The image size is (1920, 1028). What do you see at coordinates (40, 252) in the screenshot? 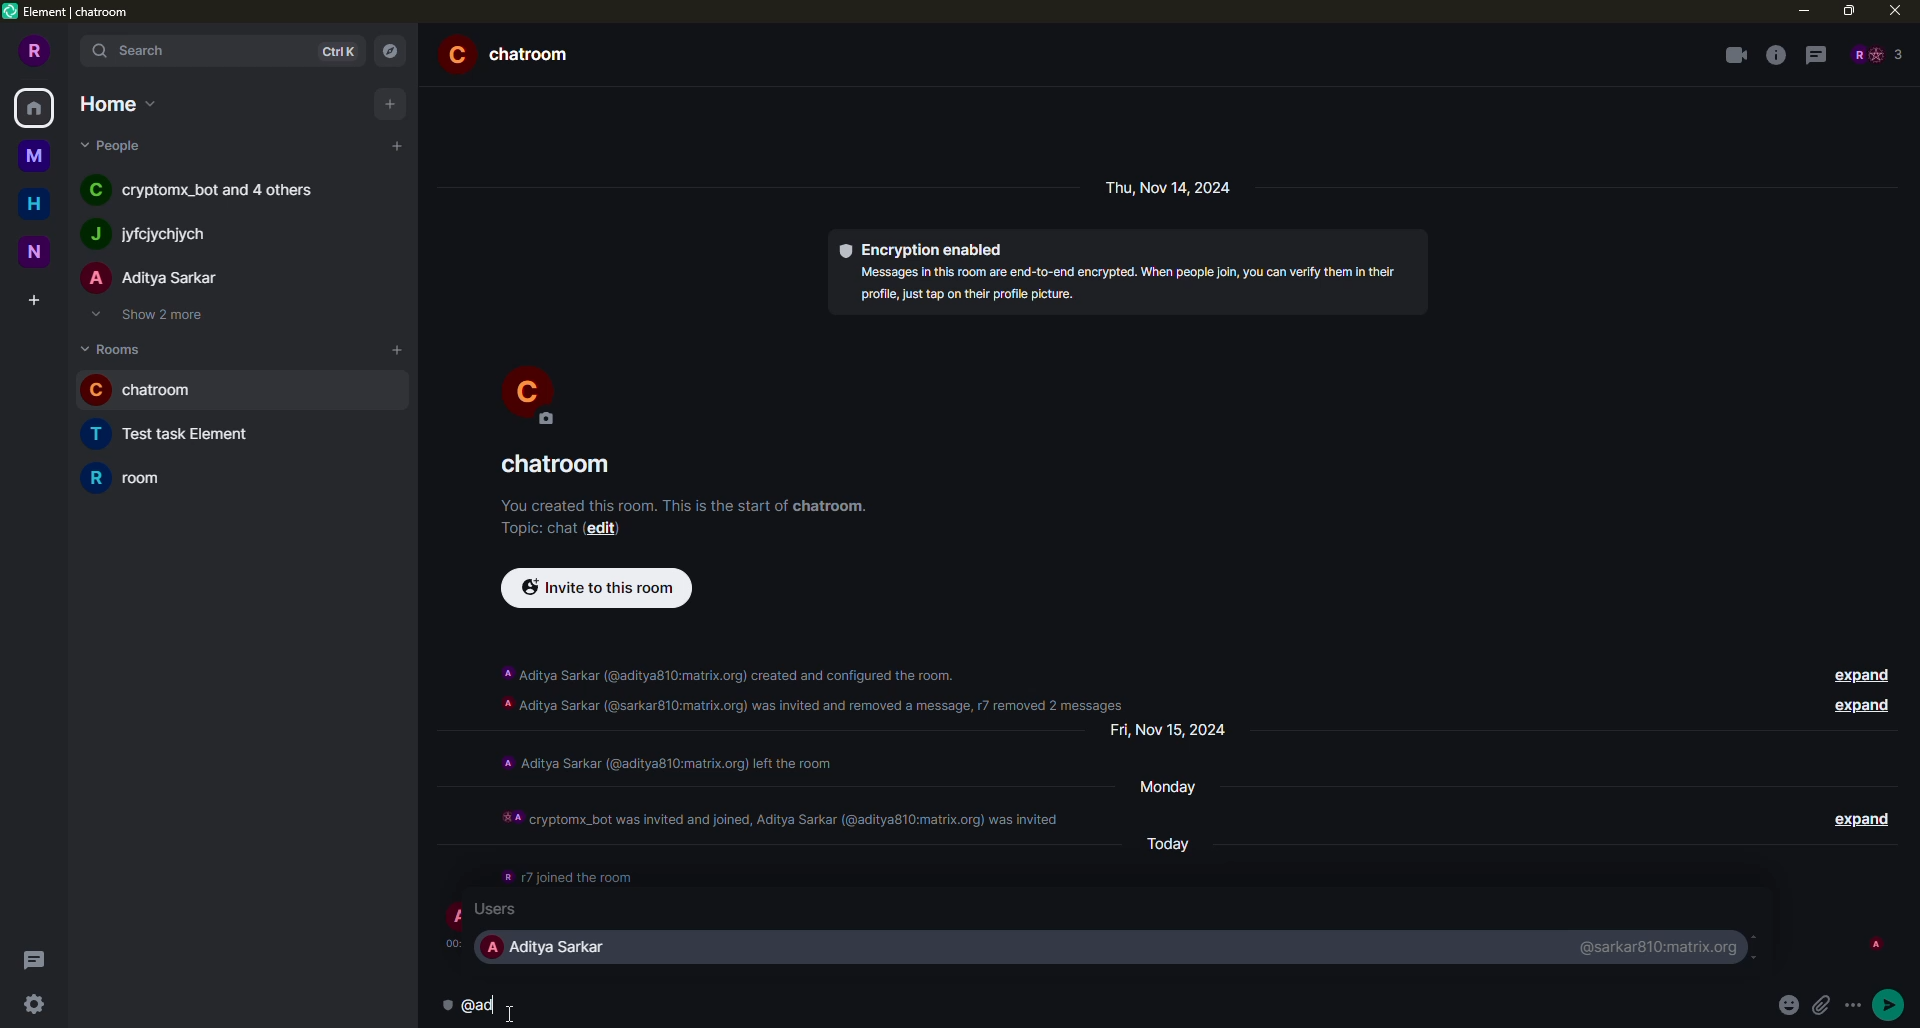
I see `space` at bounding box center [40, 252].